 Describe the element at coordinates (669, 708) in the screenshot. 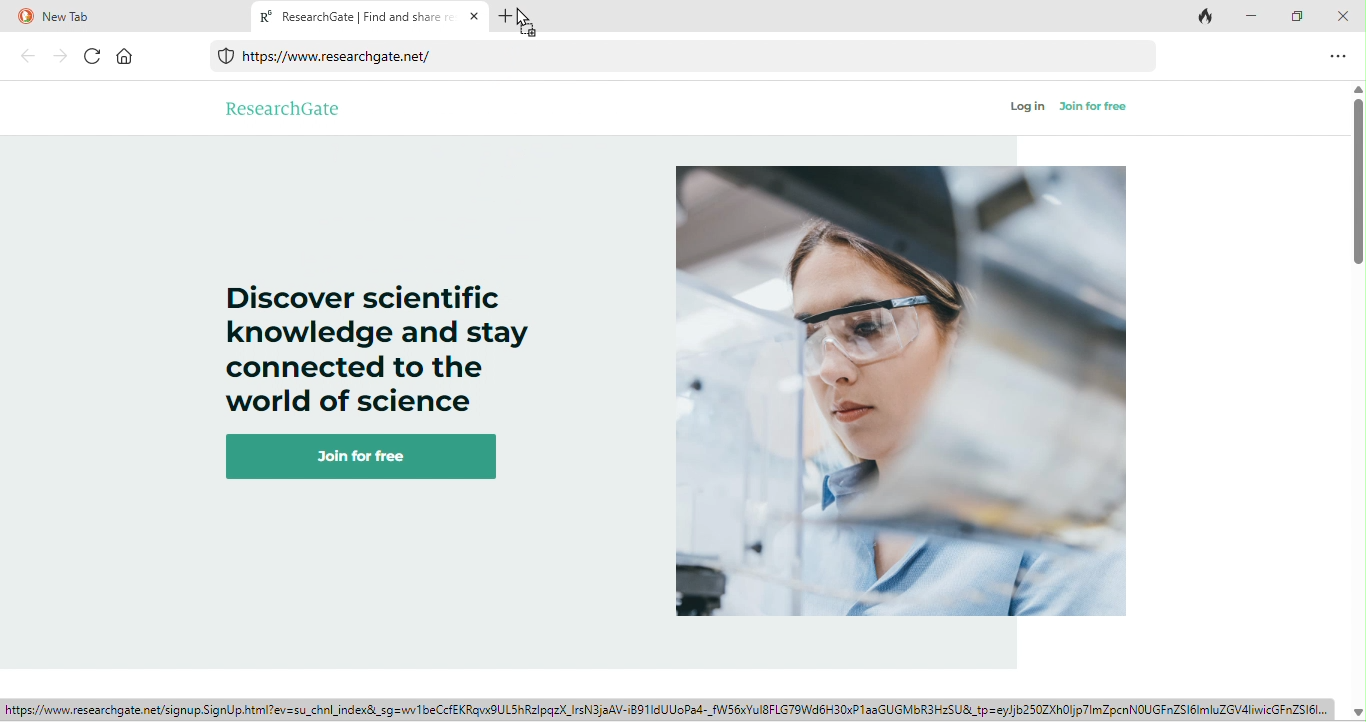

I see `https://www.researchgate.net/signup SignUp htmiZev=su_chnl_index8_sg=wy1beCcEKRQuxOULShRzipqzX_irsN3jaAV-iB91IdUUOPa4-_ fWS6xYulBFLGTOWAEH30xP12aGUGMBR3IHZSUS. tp=eyljb2S0ZXh0ljpTImZpcnNOUGFZSIBImuZGVAliwicGFnZSI6l...` at that location.